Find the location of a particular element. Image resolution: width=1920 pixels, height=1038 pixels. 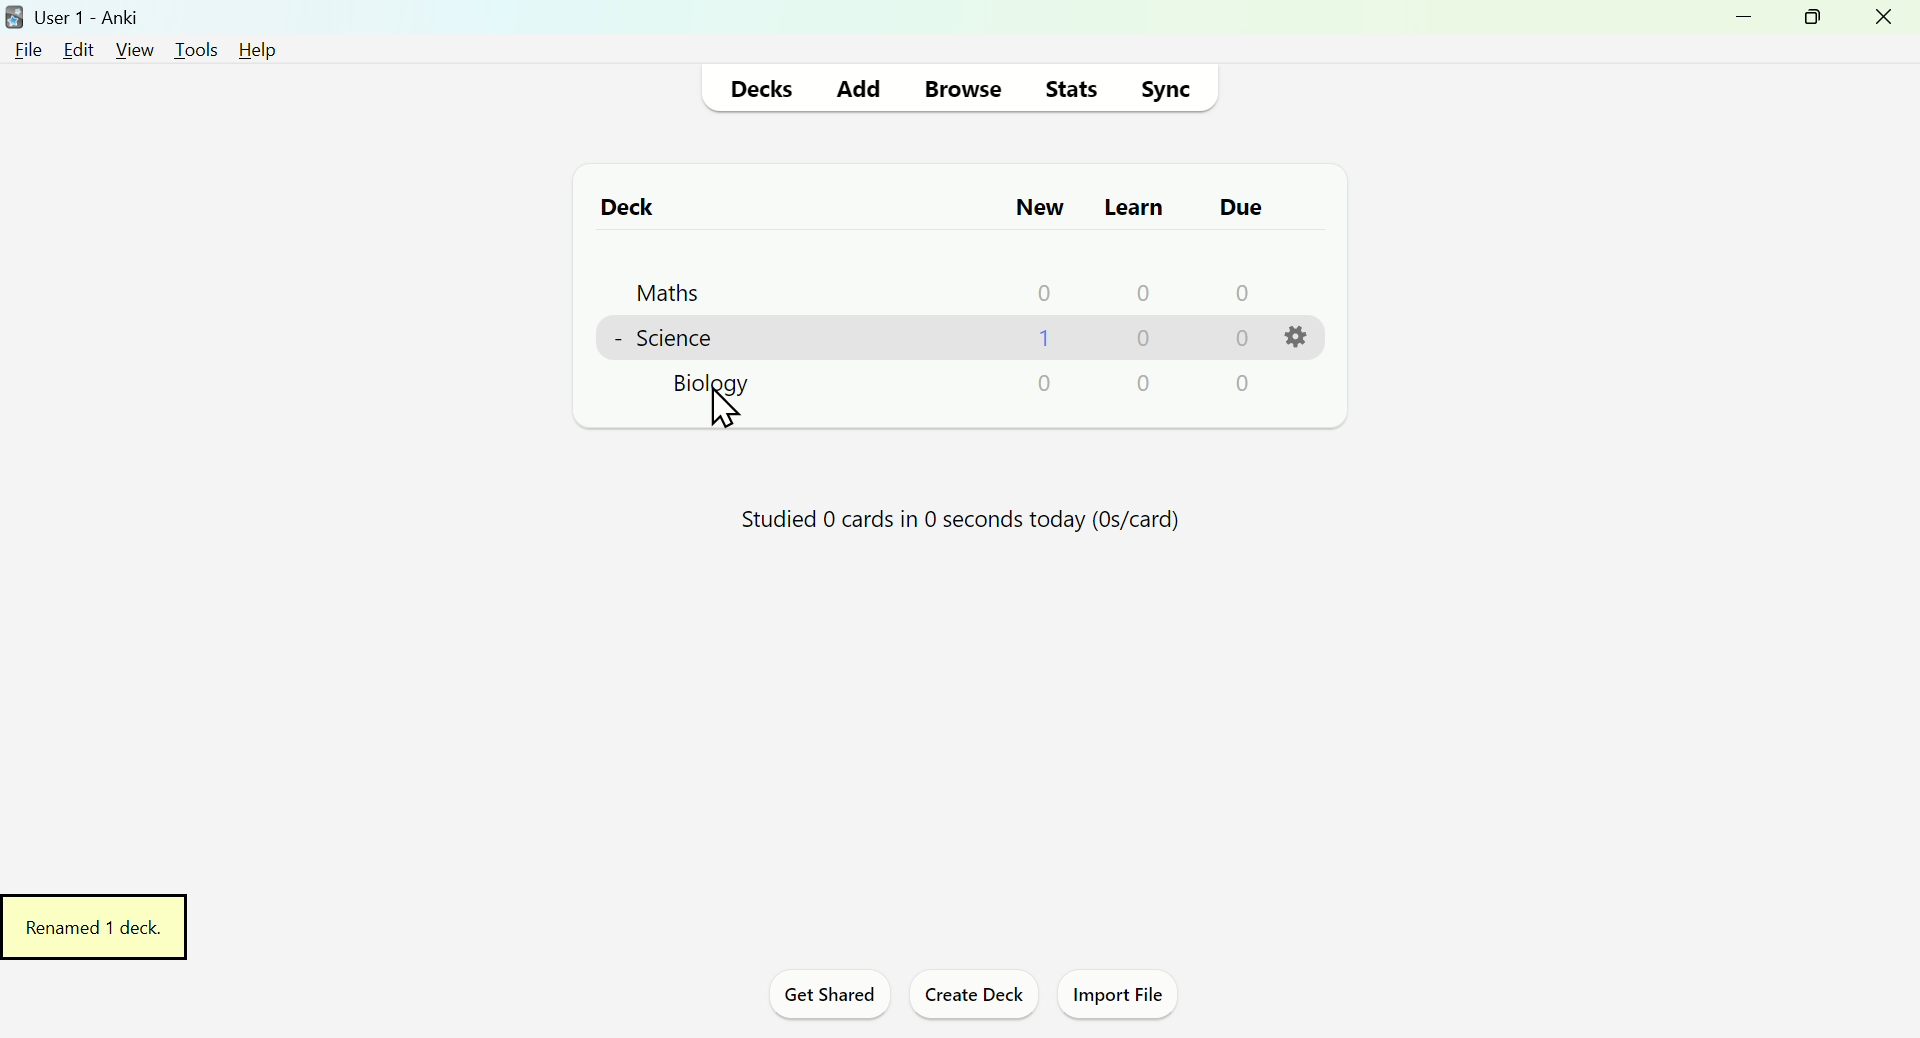

0 is located at coordinates (1045, 291).